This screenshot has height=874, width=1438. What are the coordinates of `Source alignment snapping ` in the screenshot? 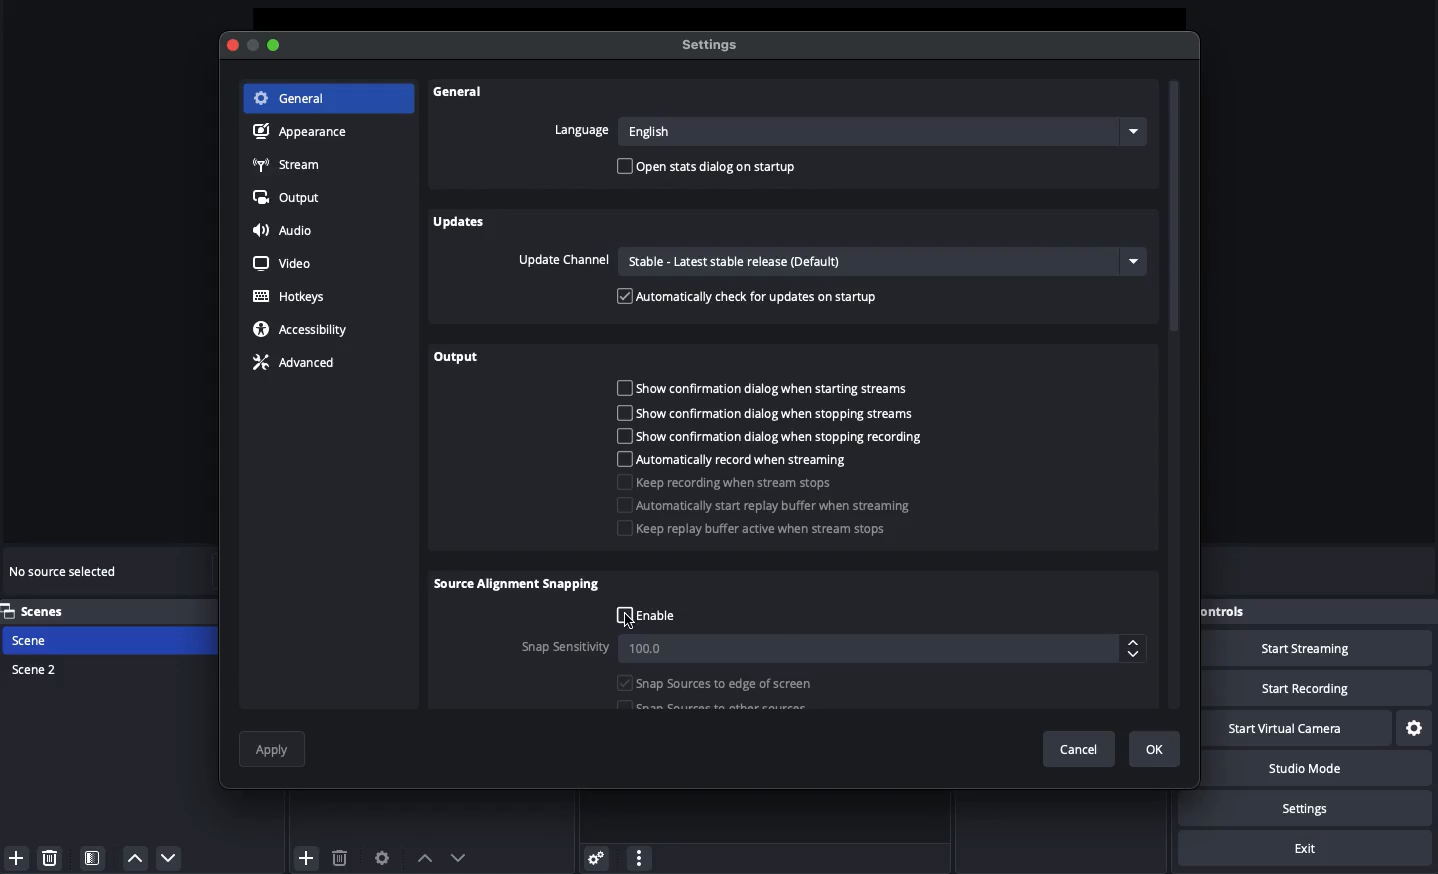 It's located at (519, 586).